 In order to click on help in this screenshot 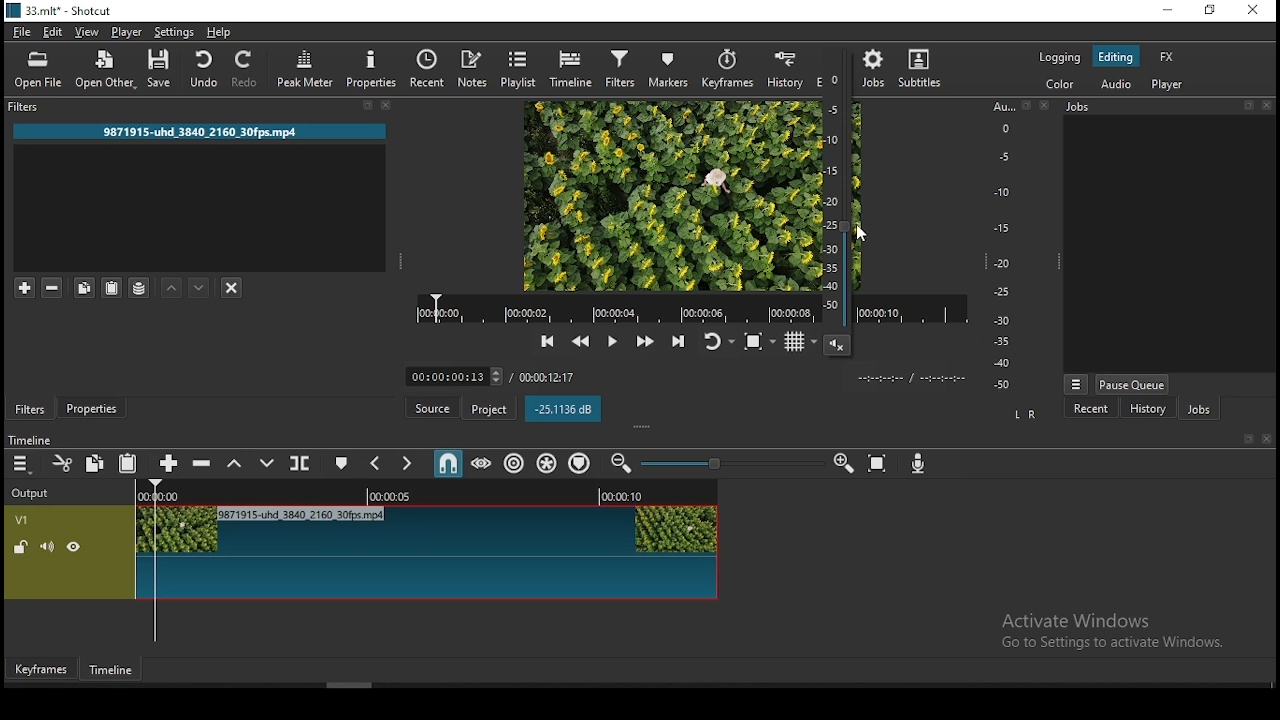, I will do `click(223, 32)`.